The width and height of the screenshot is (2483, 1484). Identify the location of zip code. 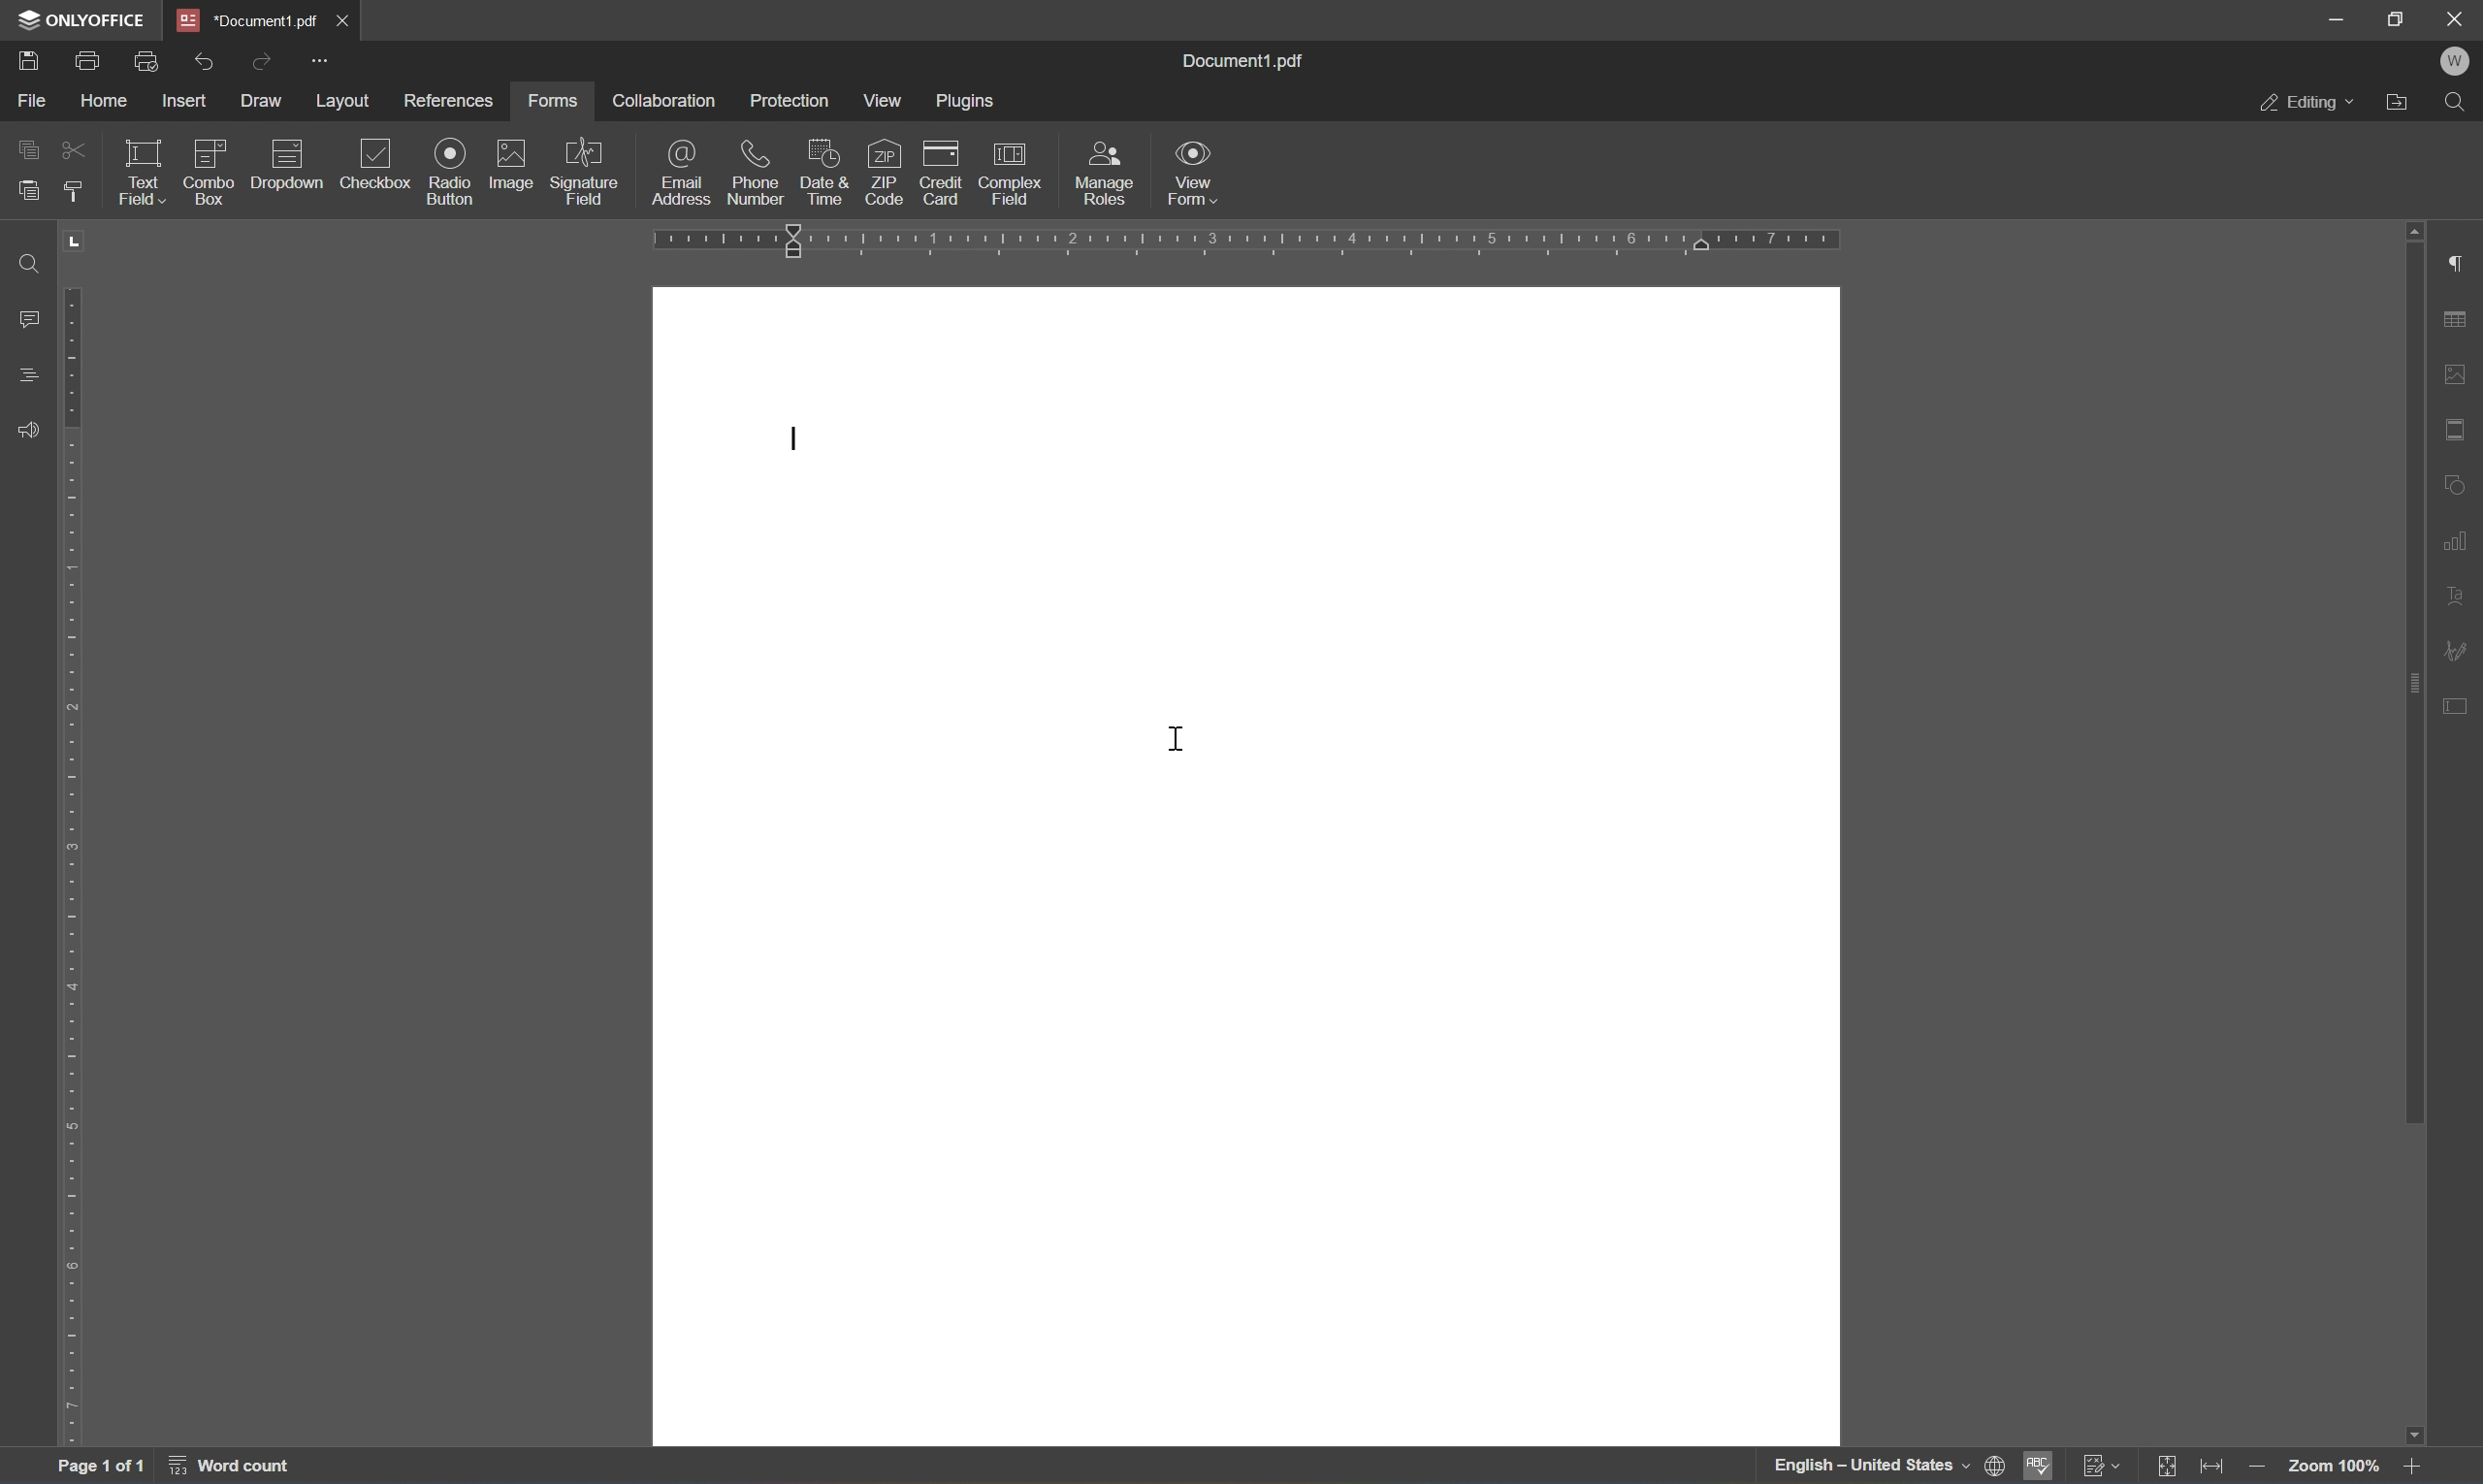
(886, 171).